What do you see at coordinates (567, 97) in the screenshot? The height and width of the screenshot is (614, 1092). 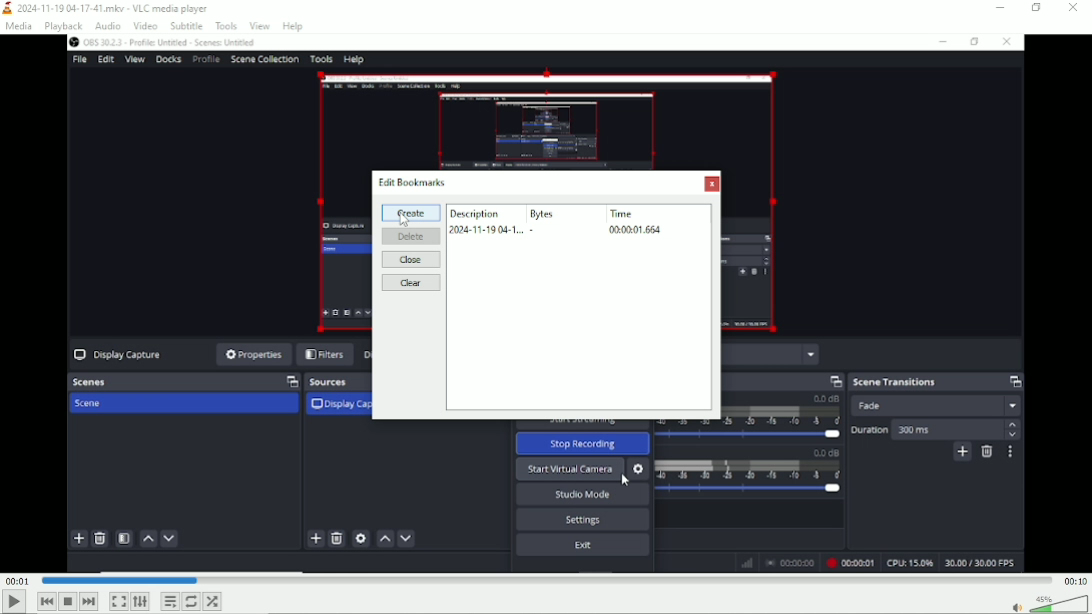 I see `video` at bounding box center [567, 97].